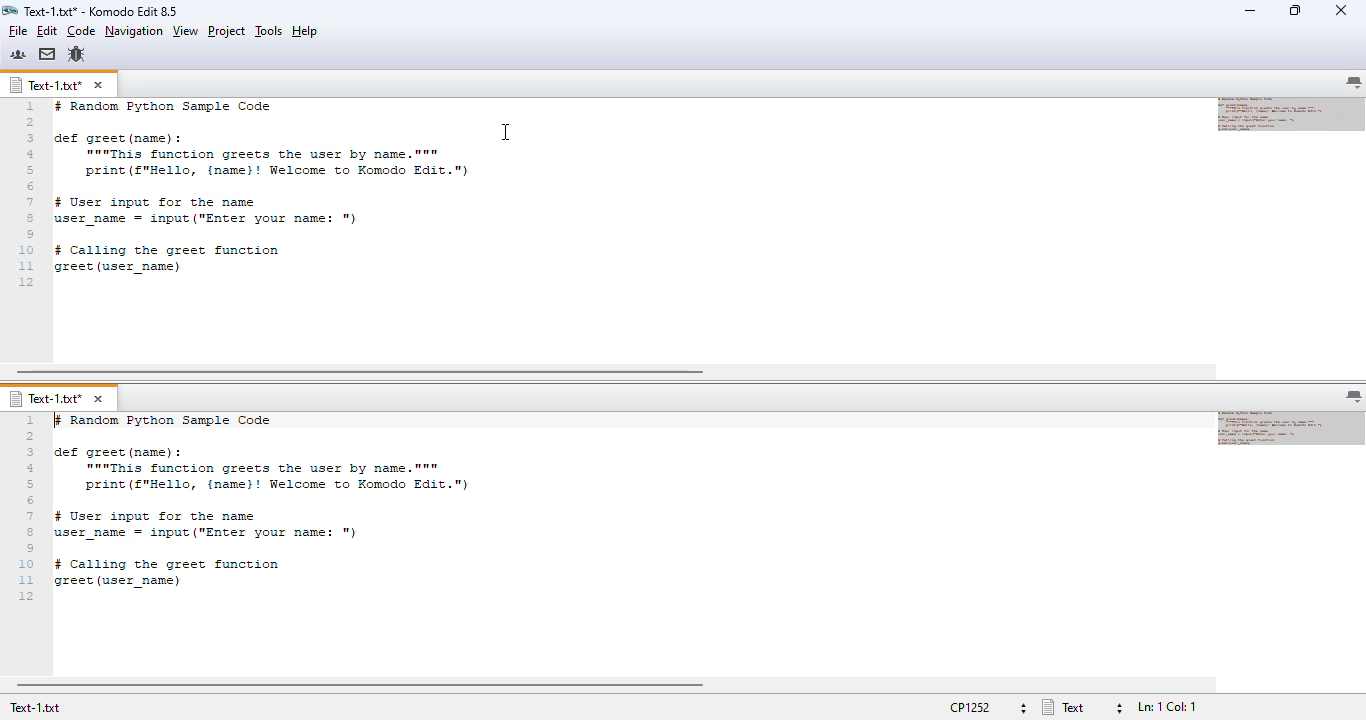 The image size is (1366, 720). What do you see at coordinates (28, 510) in the screenshot?
I see `line numbers` at bounding box center [28, 510].